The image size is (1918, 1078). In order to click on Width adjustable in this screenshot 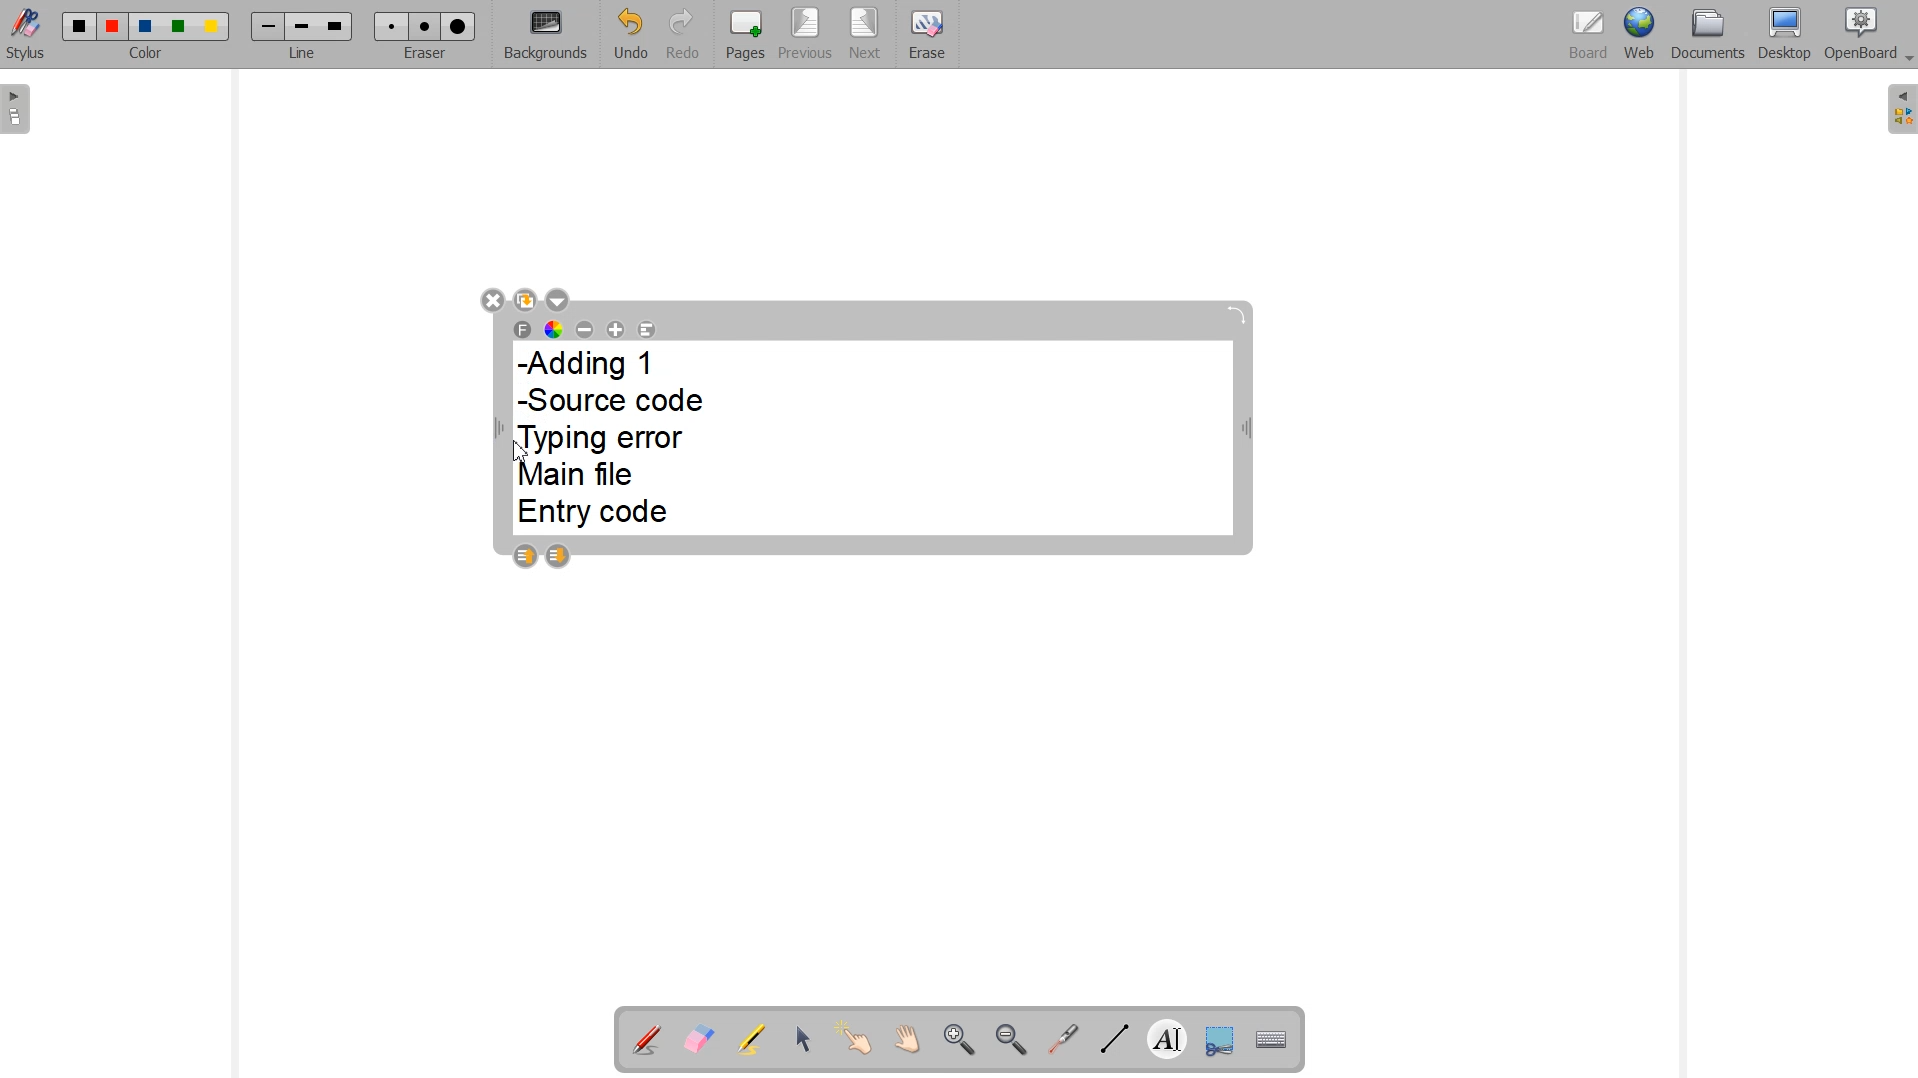, I will do `click(1248, 432)`.